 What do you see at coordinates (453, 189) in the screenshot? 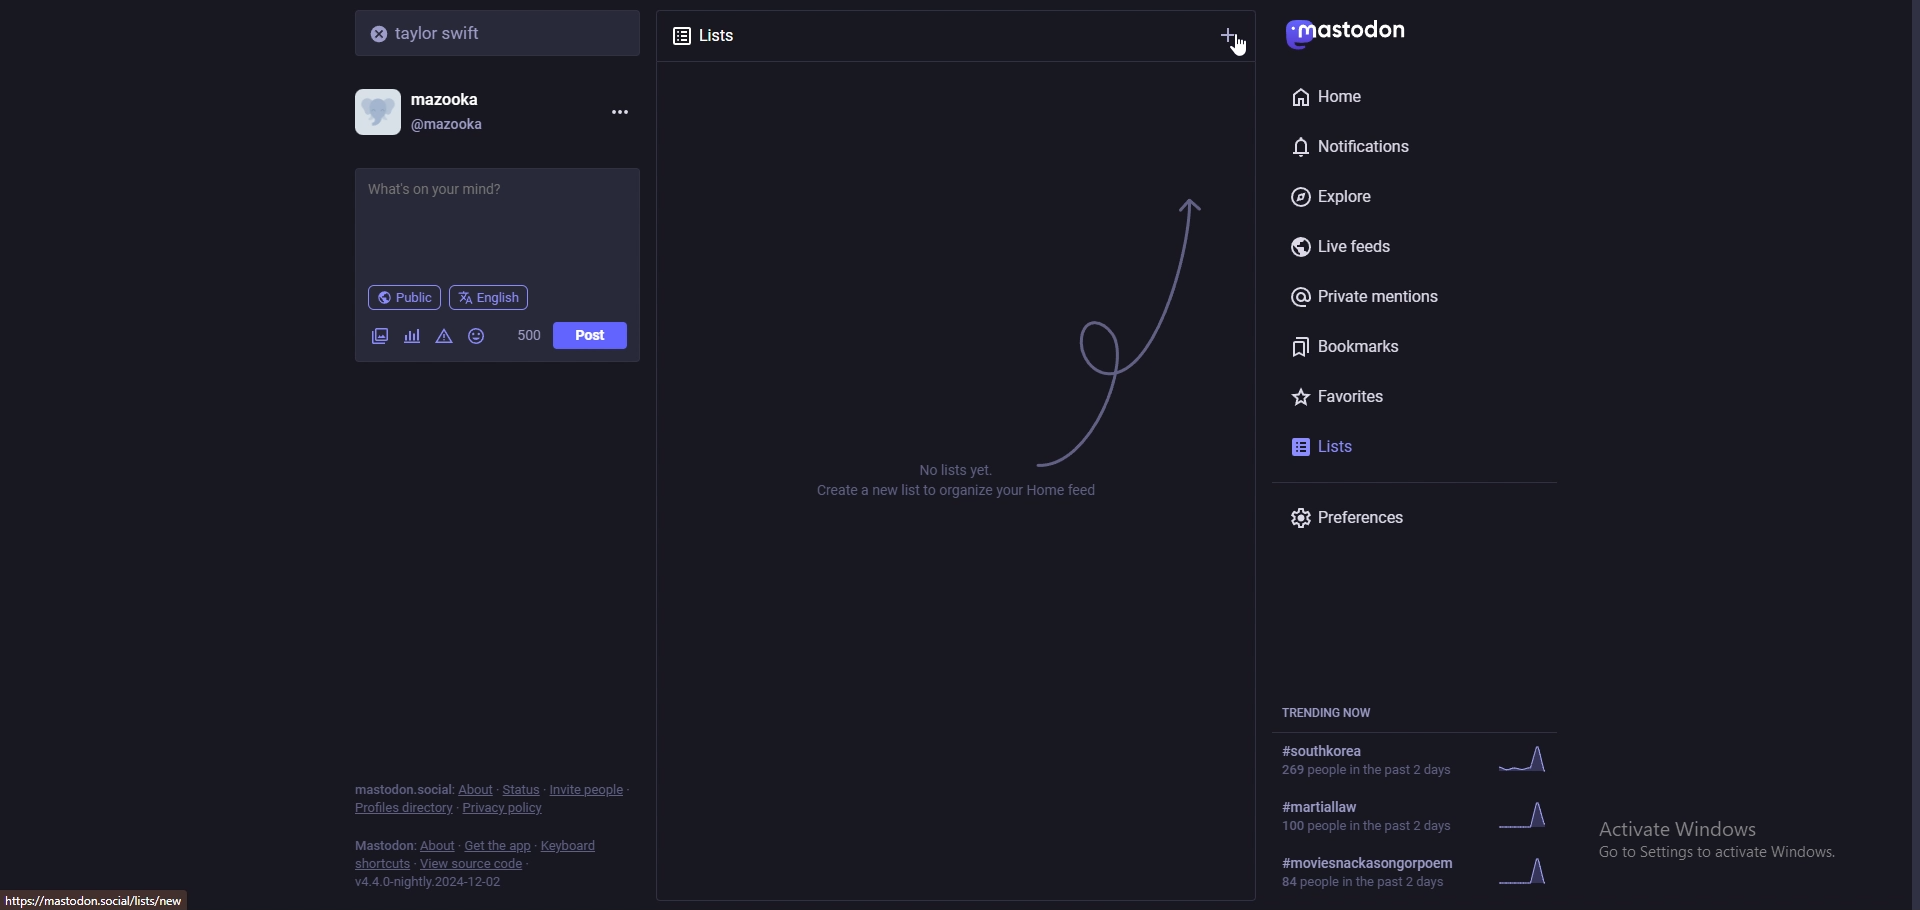
I see `status update` at bounding box center [453, 189].